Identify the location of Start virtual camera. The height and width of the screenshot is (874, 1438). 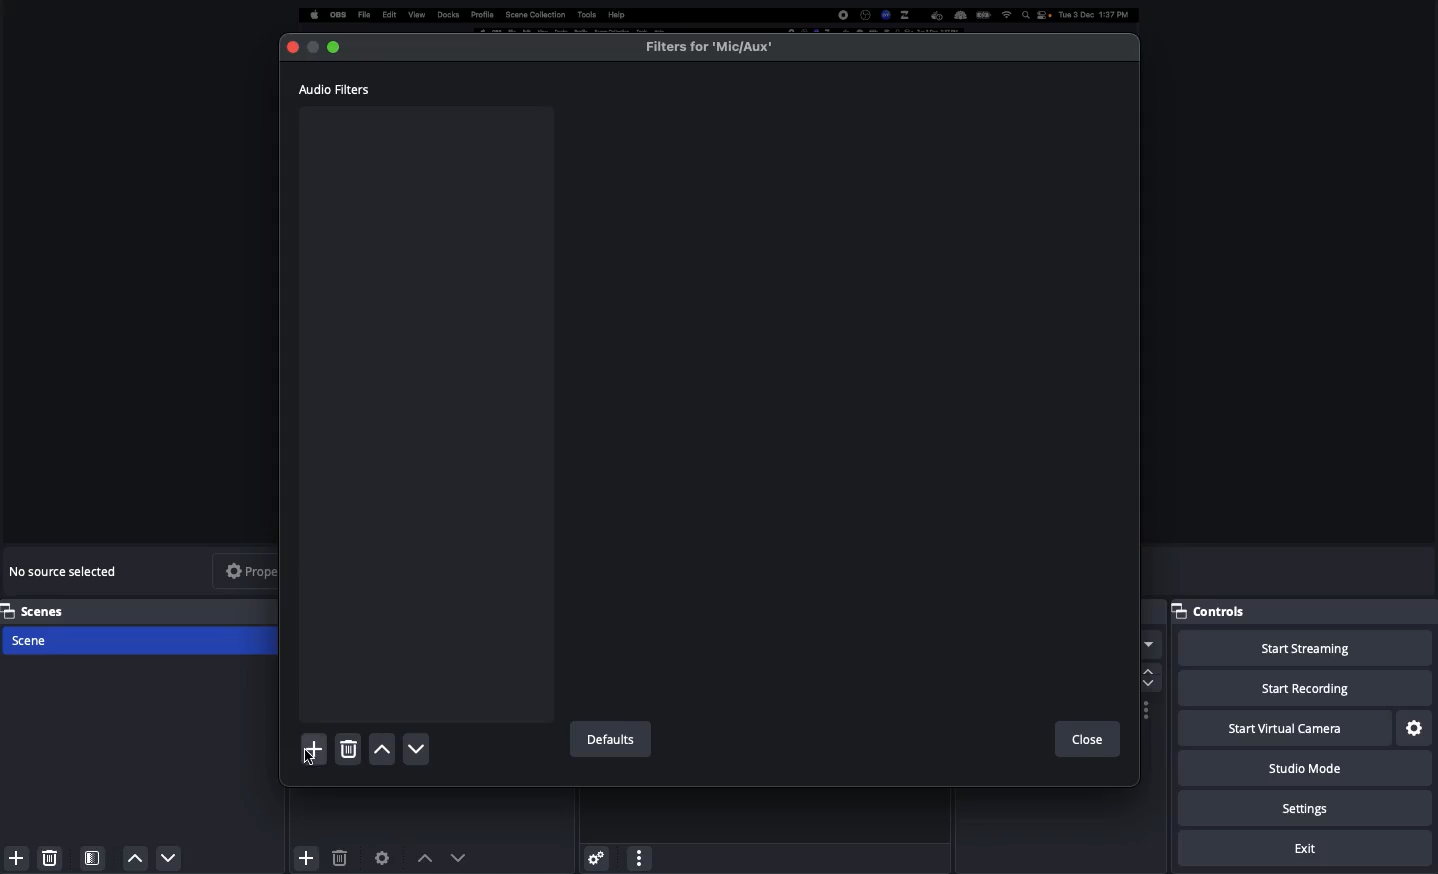
(1282, 729).